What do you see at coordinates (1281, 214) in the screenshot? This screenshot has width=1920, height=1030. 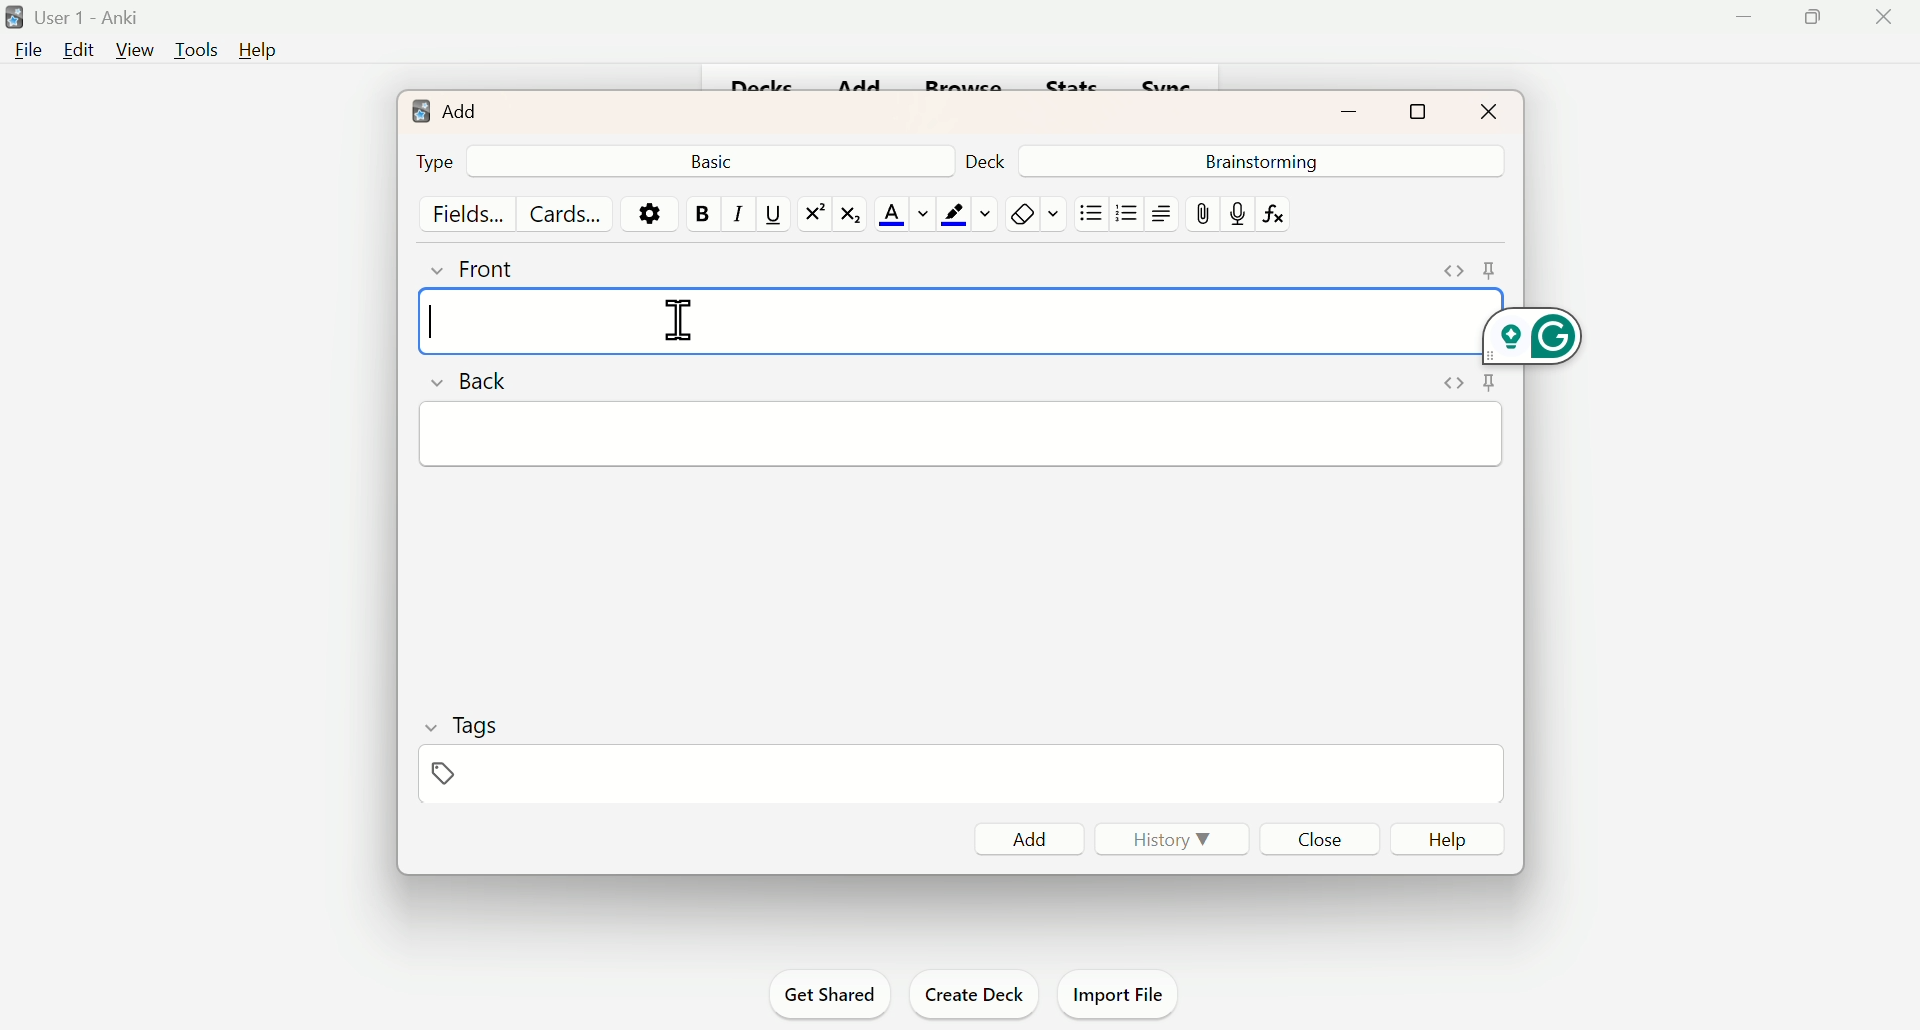 I see `fx` at bounding box center [1281, 214].